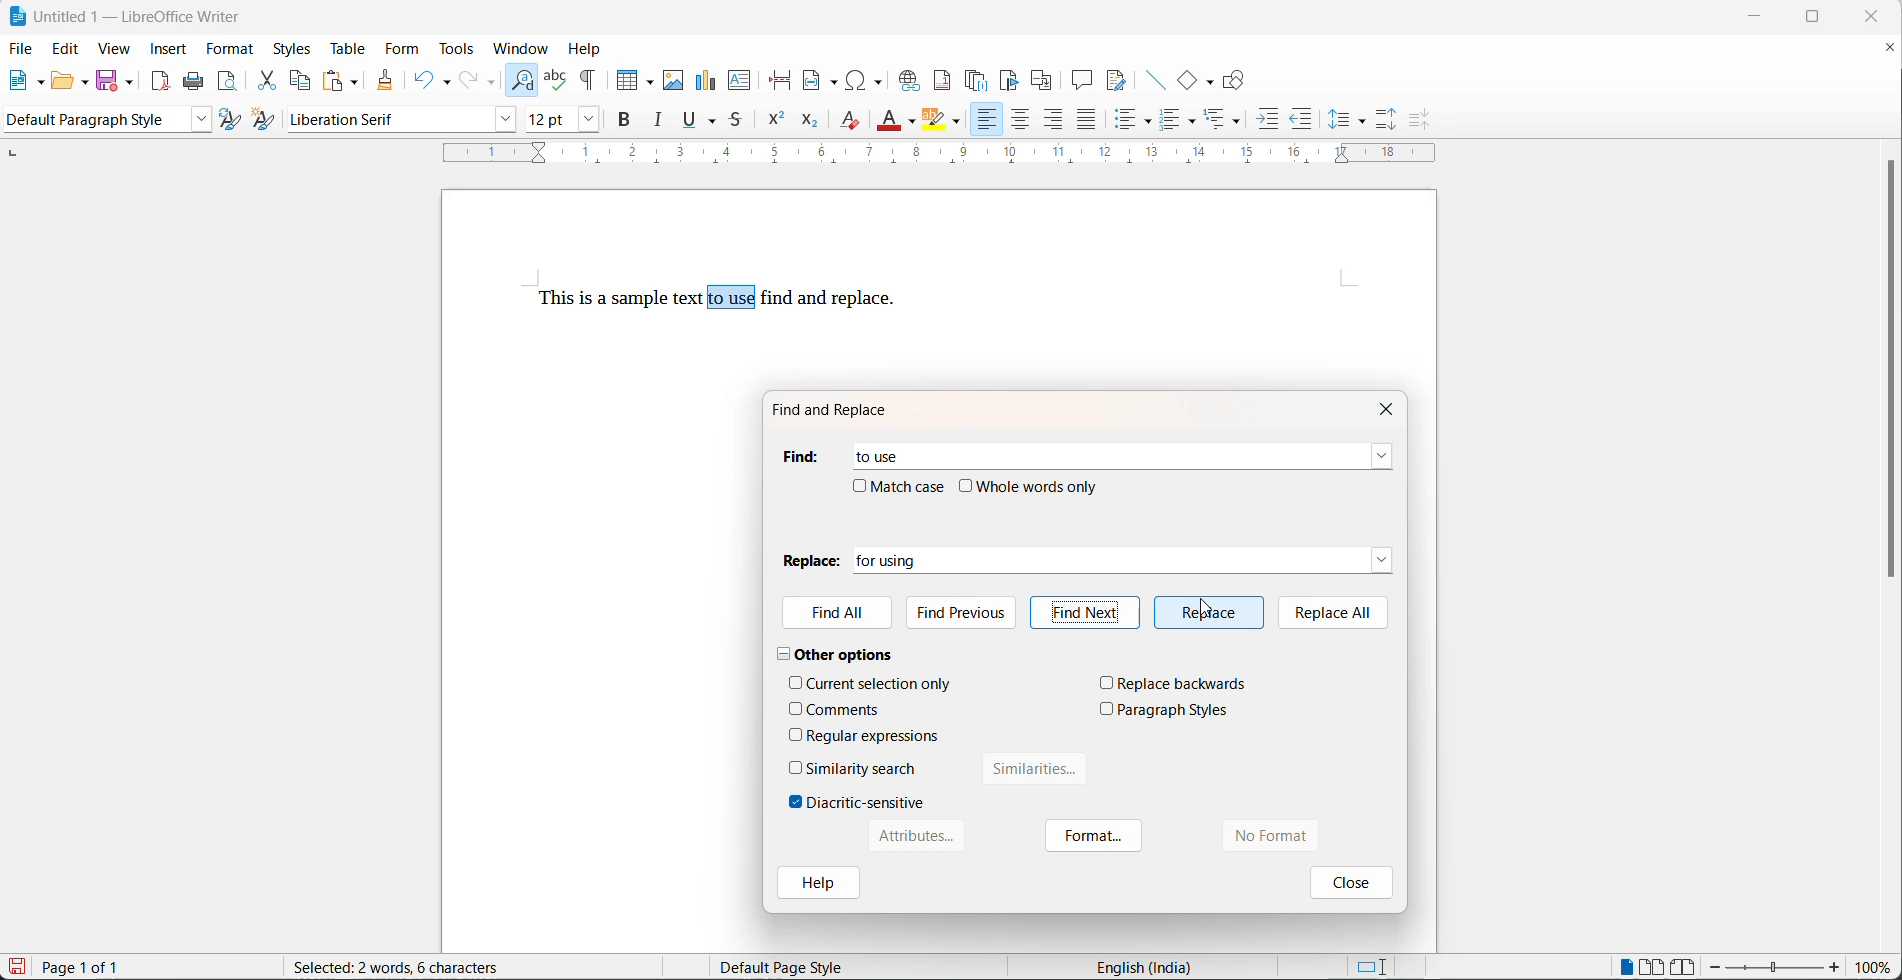 The height and width of the screenshot is (980, 1902). I want to click on insert cross-reference, so click(1042, 80).